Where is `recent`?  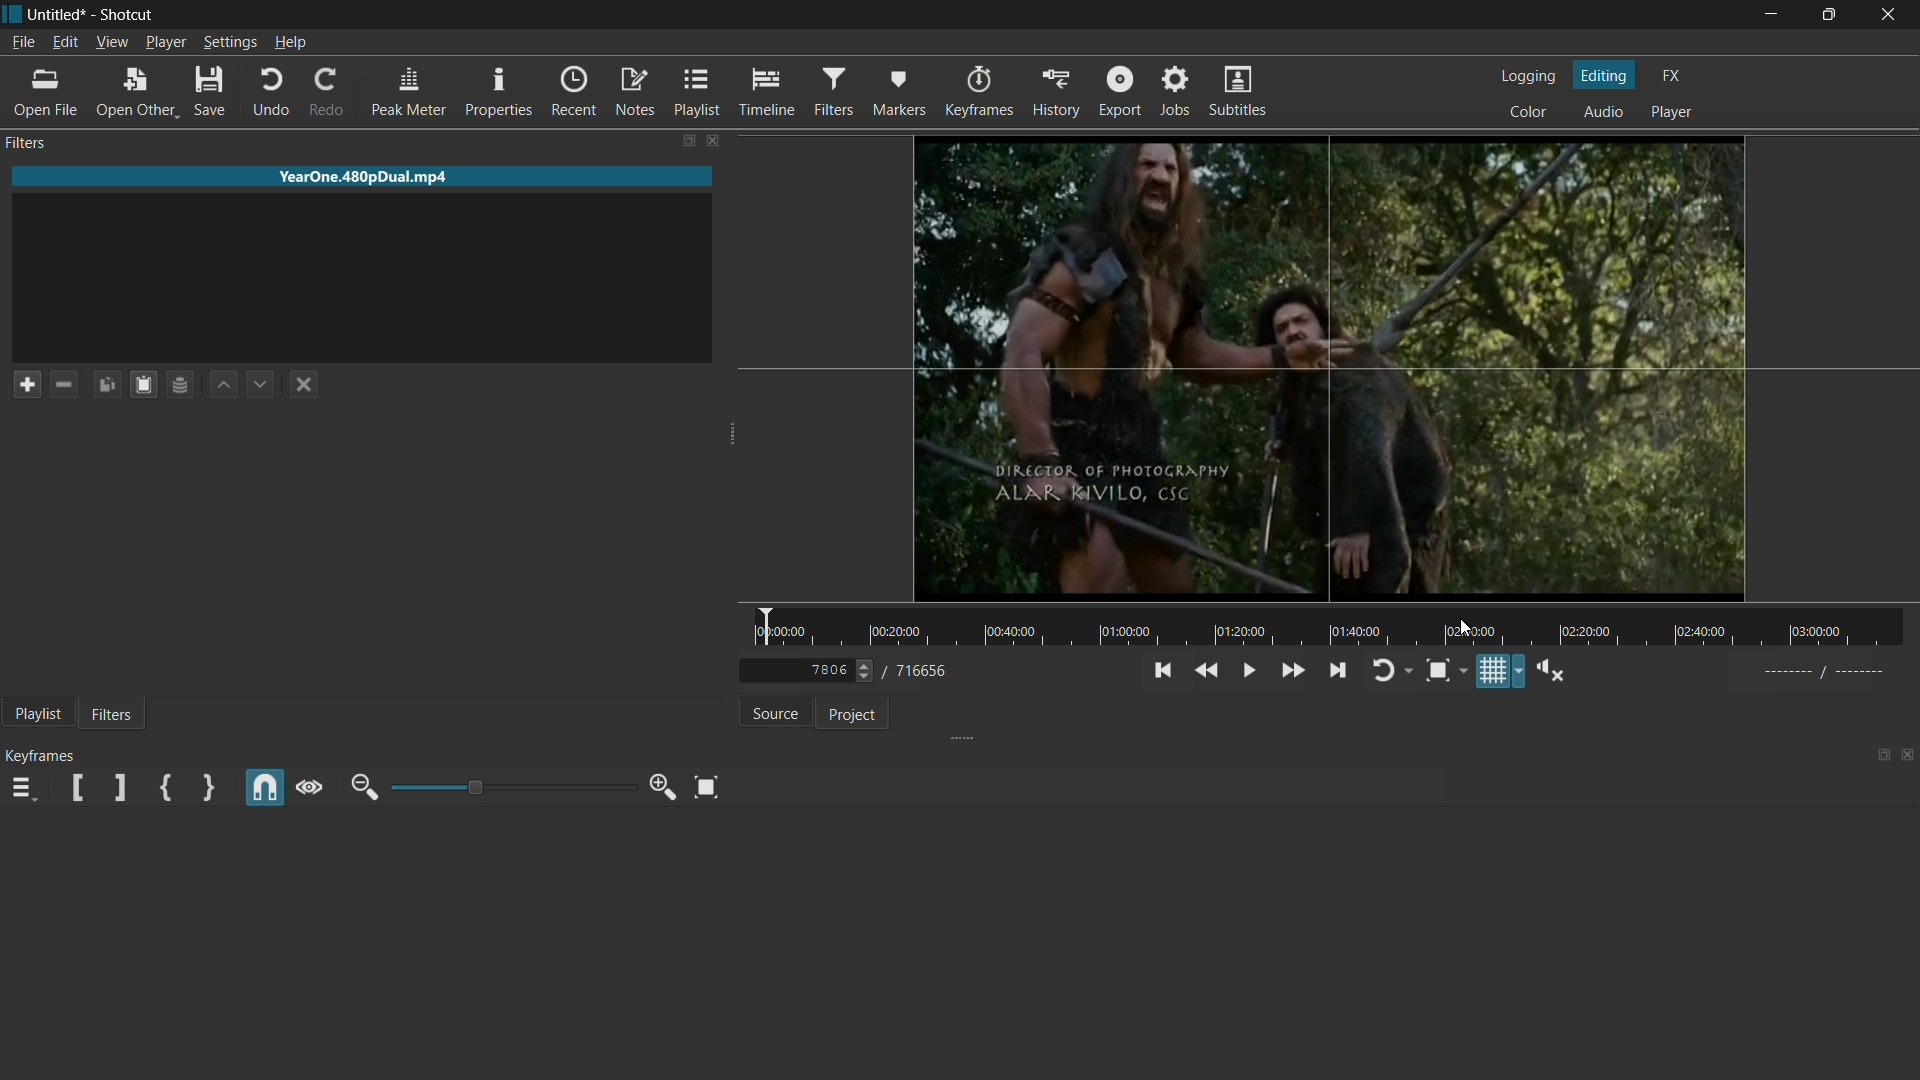
recent is located at coordinates (573, 90).